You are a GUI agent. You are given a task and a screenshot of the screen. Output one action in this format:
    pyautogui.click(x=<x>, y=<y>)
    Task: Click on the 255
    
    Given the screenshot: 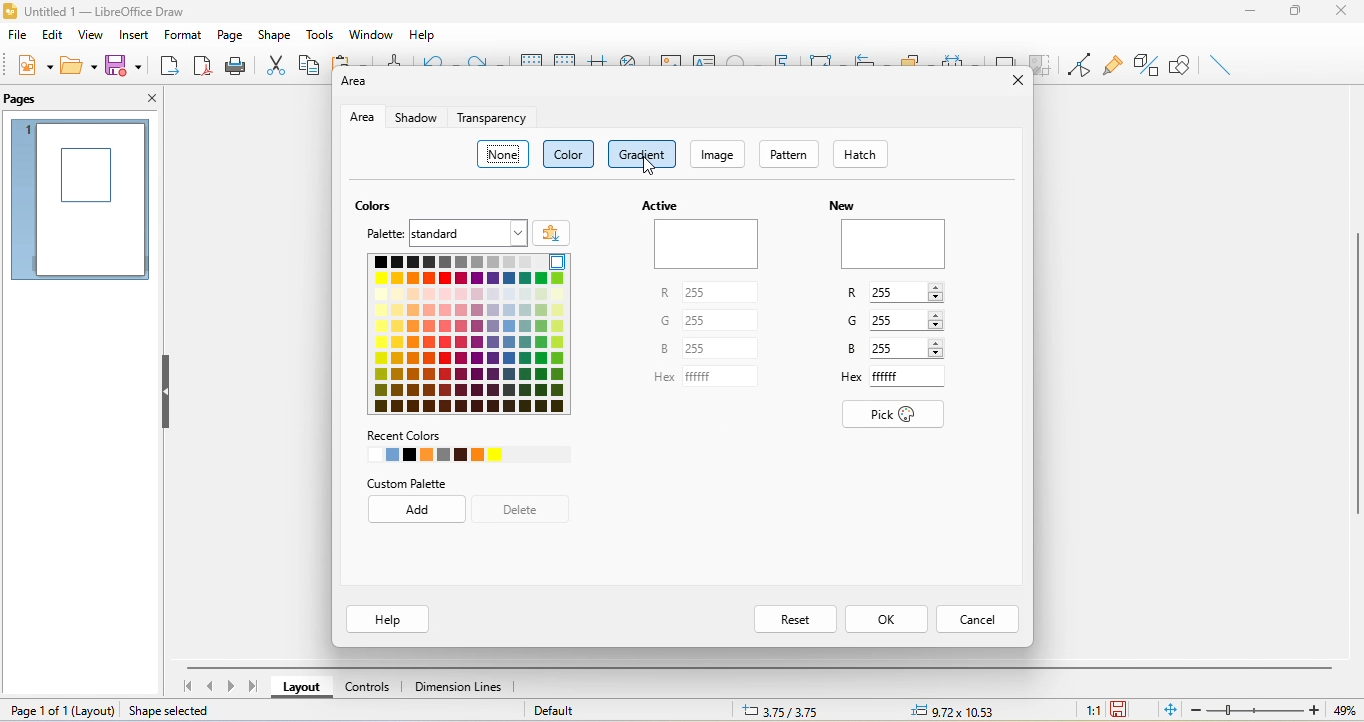 What is the action you would take?
    pyautogui.click(x=909, y=347)
    